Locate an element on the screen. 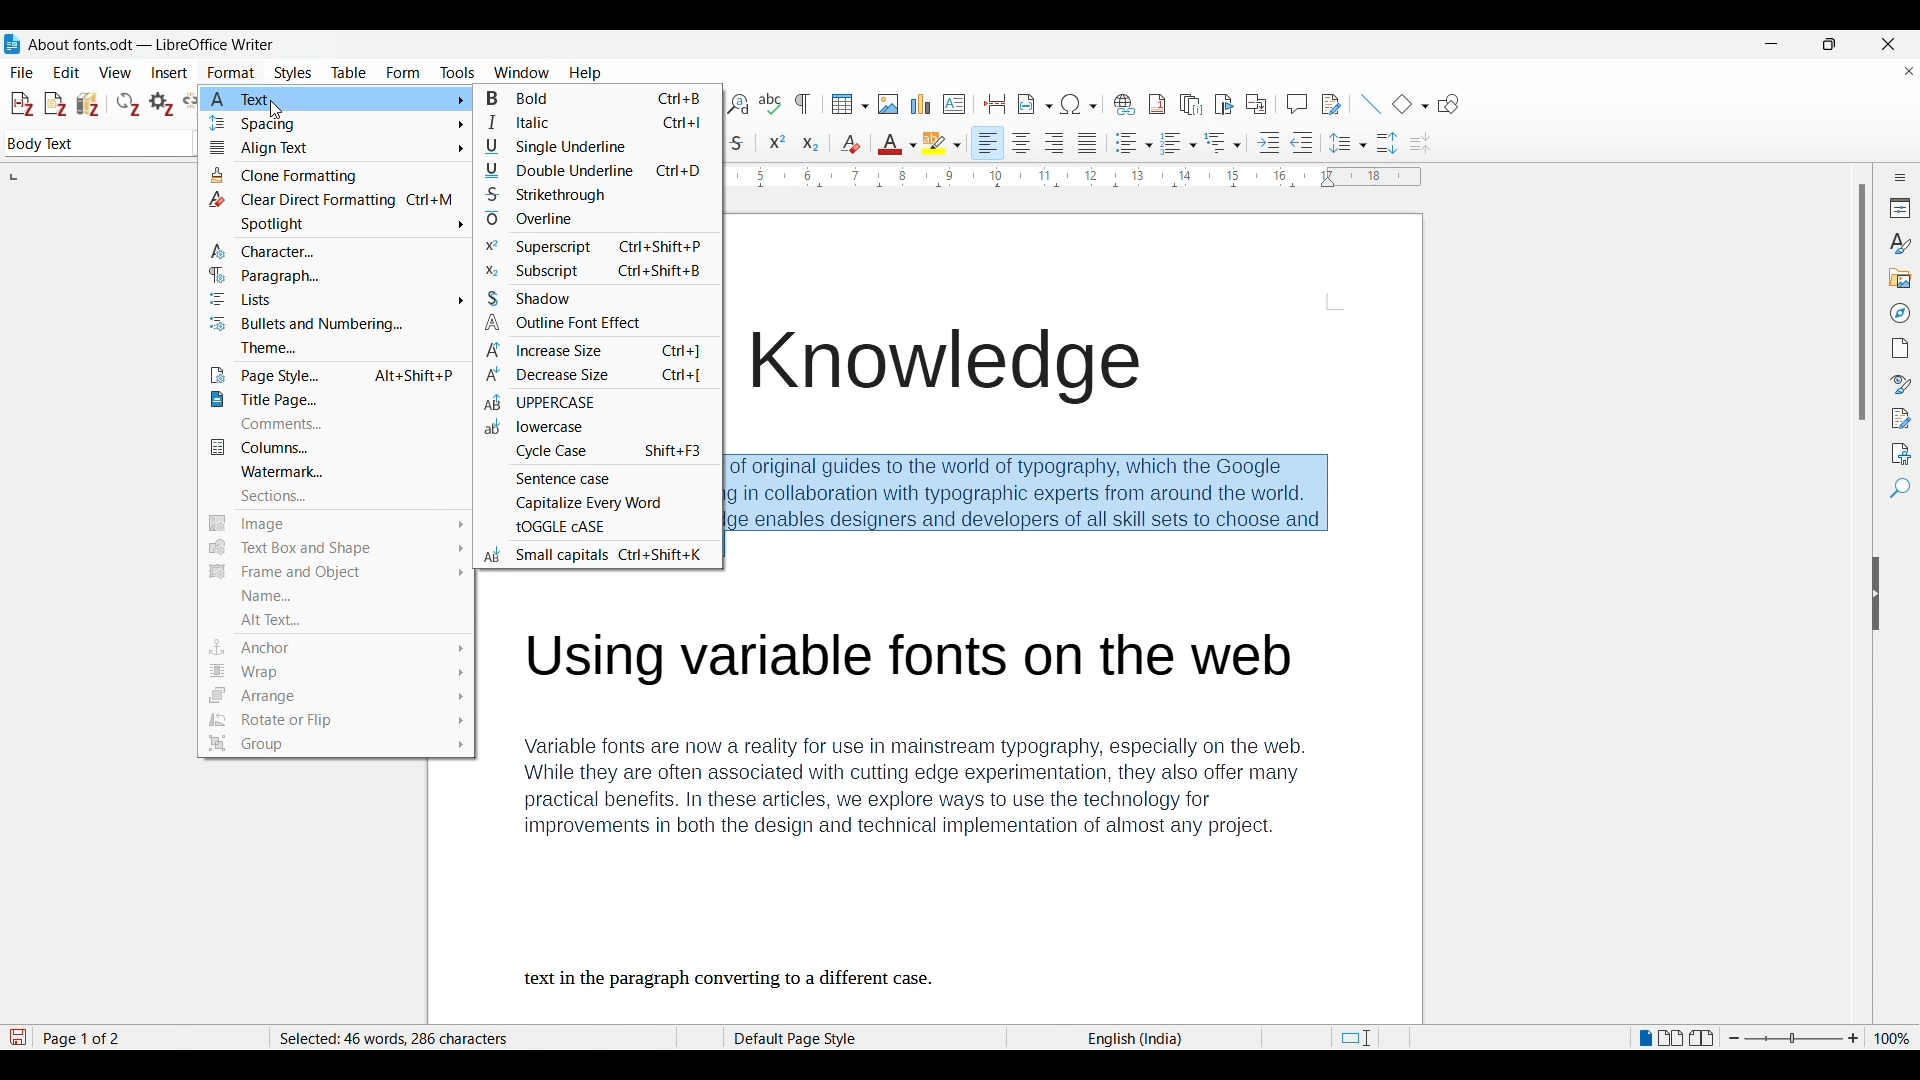 Image resolution: width=1920 pixels, height=1080 pixels. Align Text is located at coordinates (330, 150).